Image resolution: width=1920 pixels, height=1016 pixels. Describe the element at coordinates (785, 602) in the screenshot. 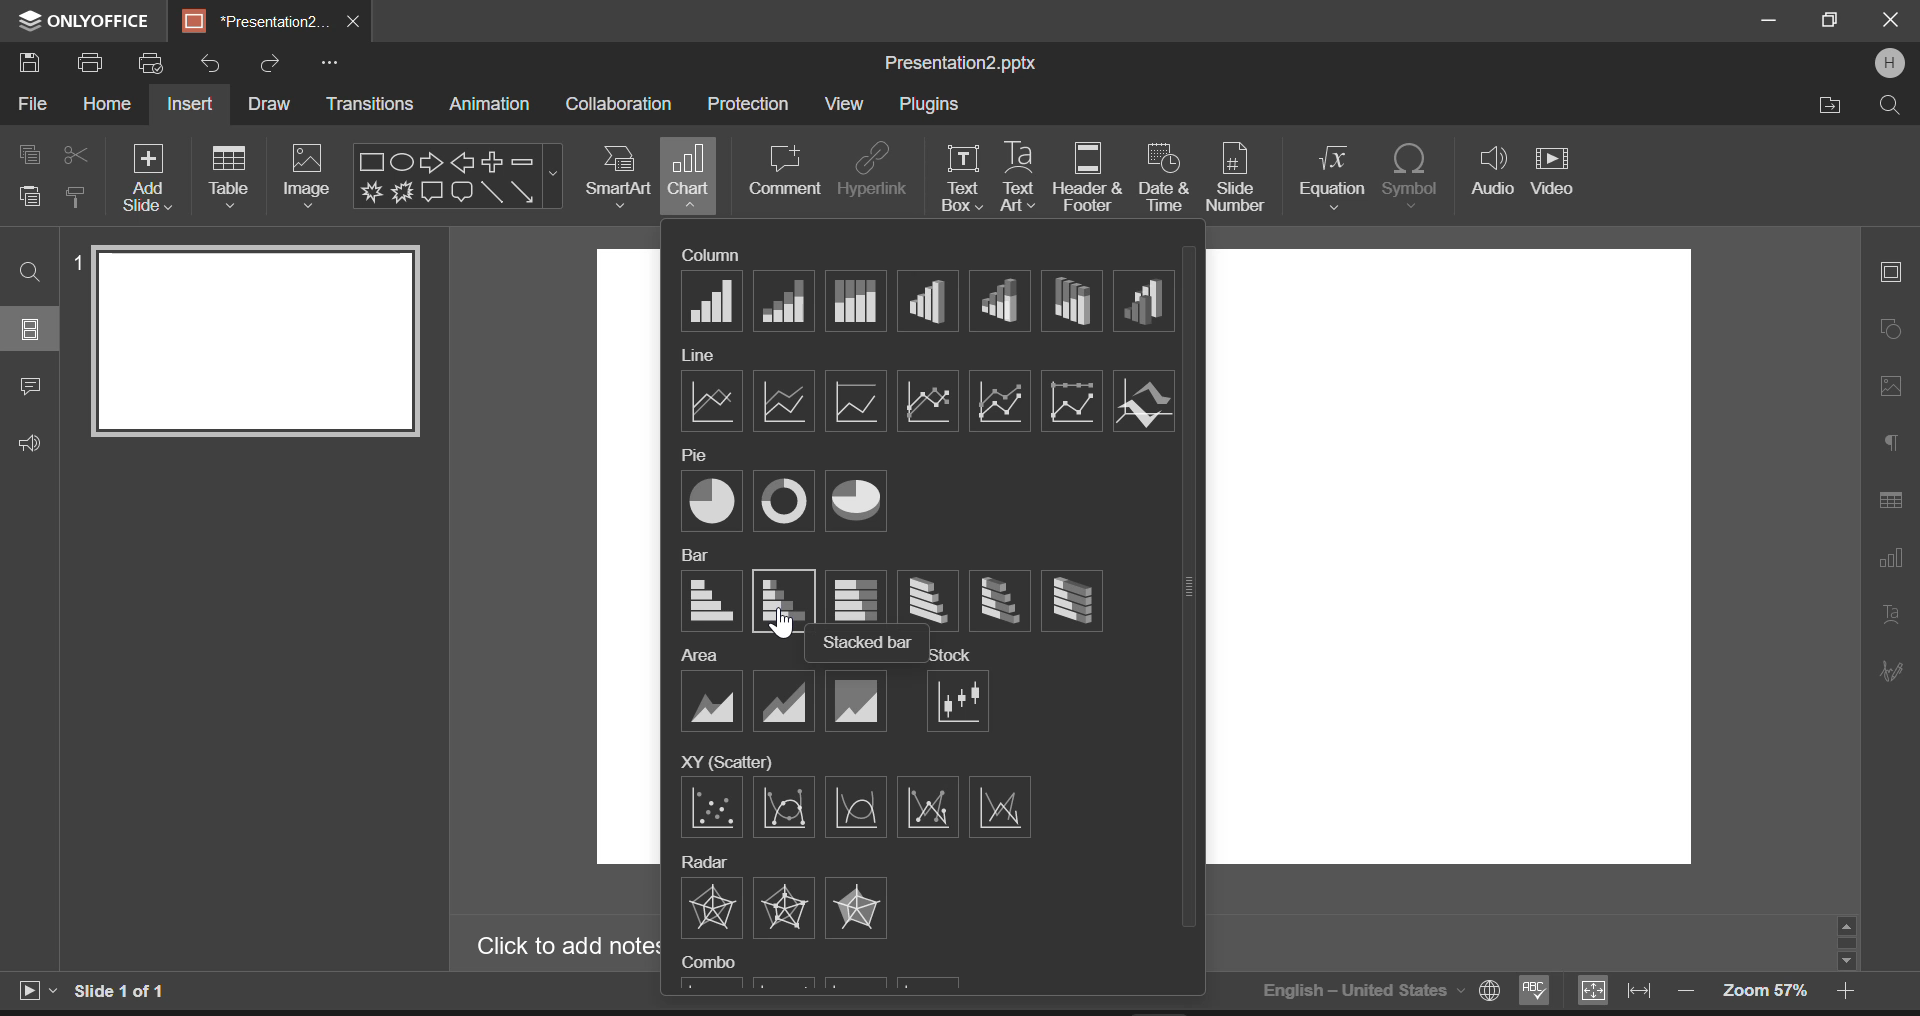

I see `Stacked Bar` at that location.